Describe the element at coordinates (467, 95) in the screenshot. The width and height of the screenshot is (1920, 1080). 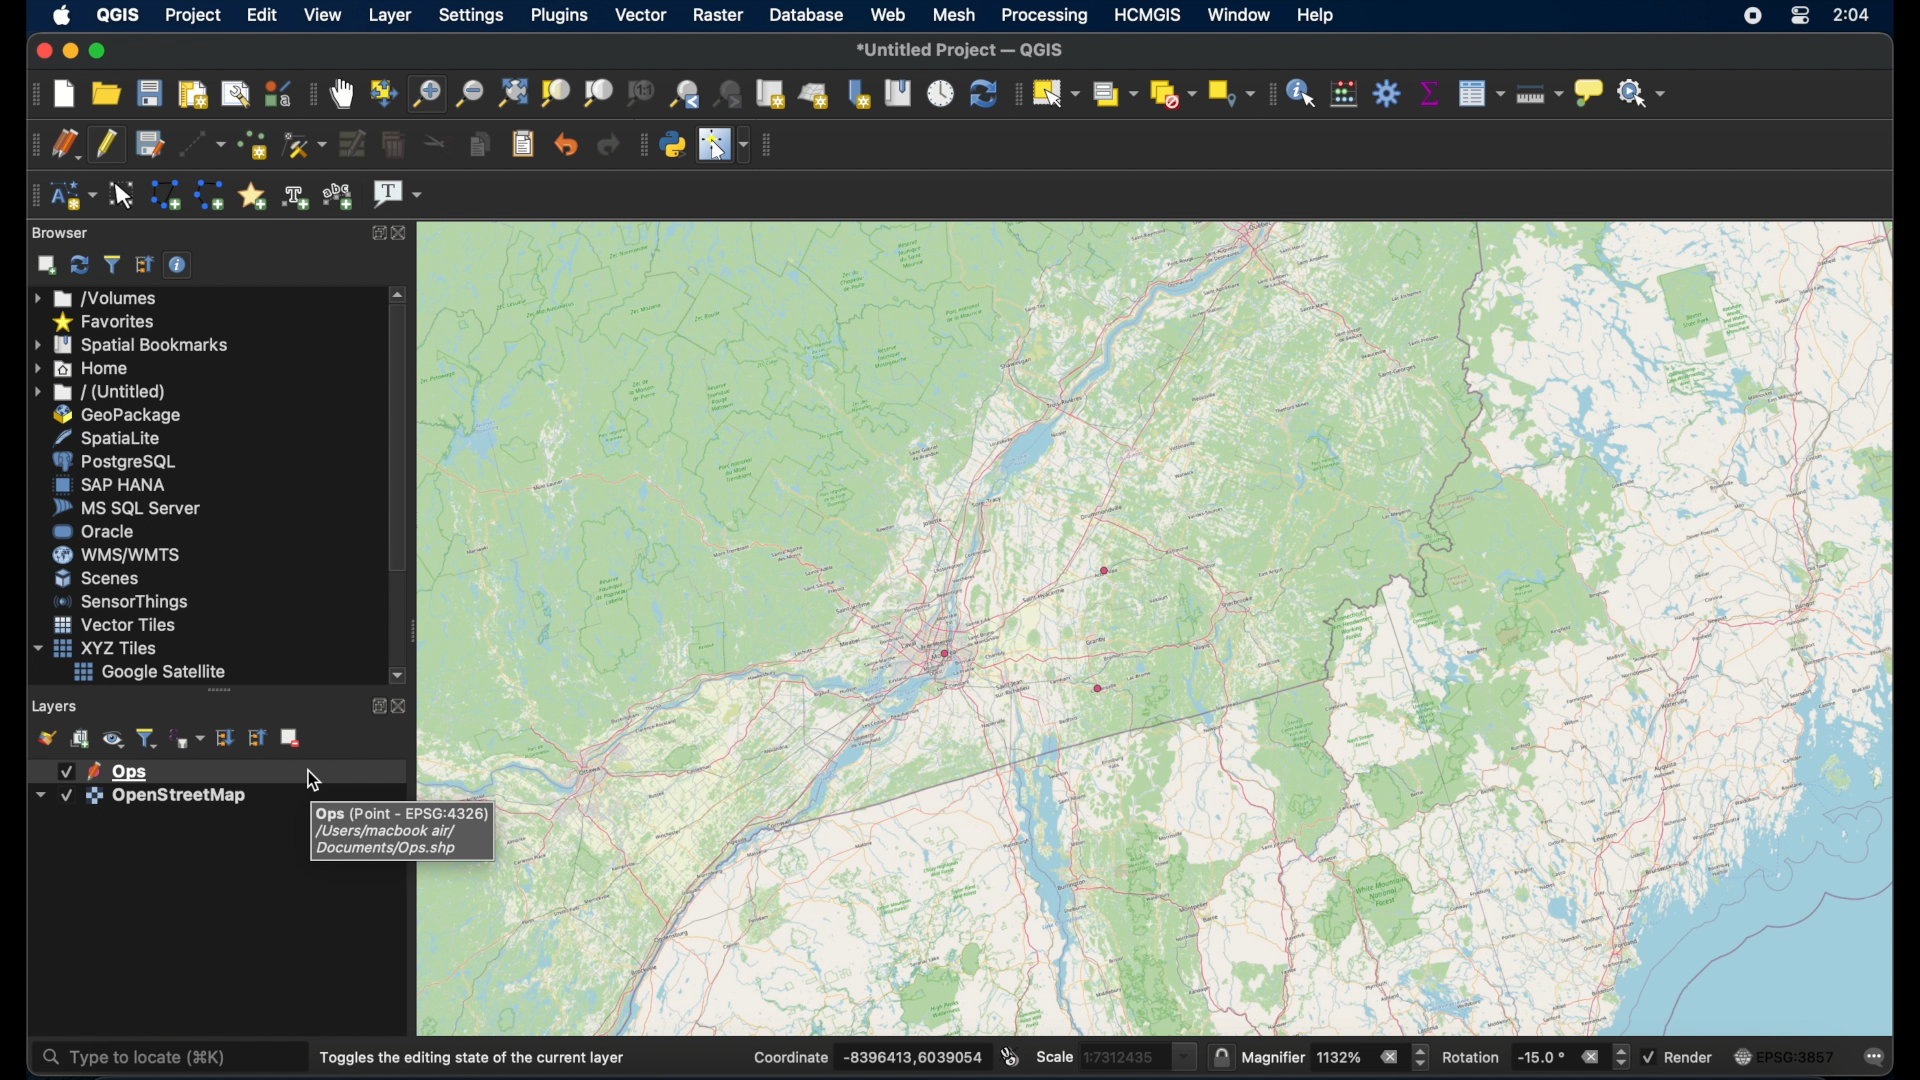
I see `zoom out` at that location.